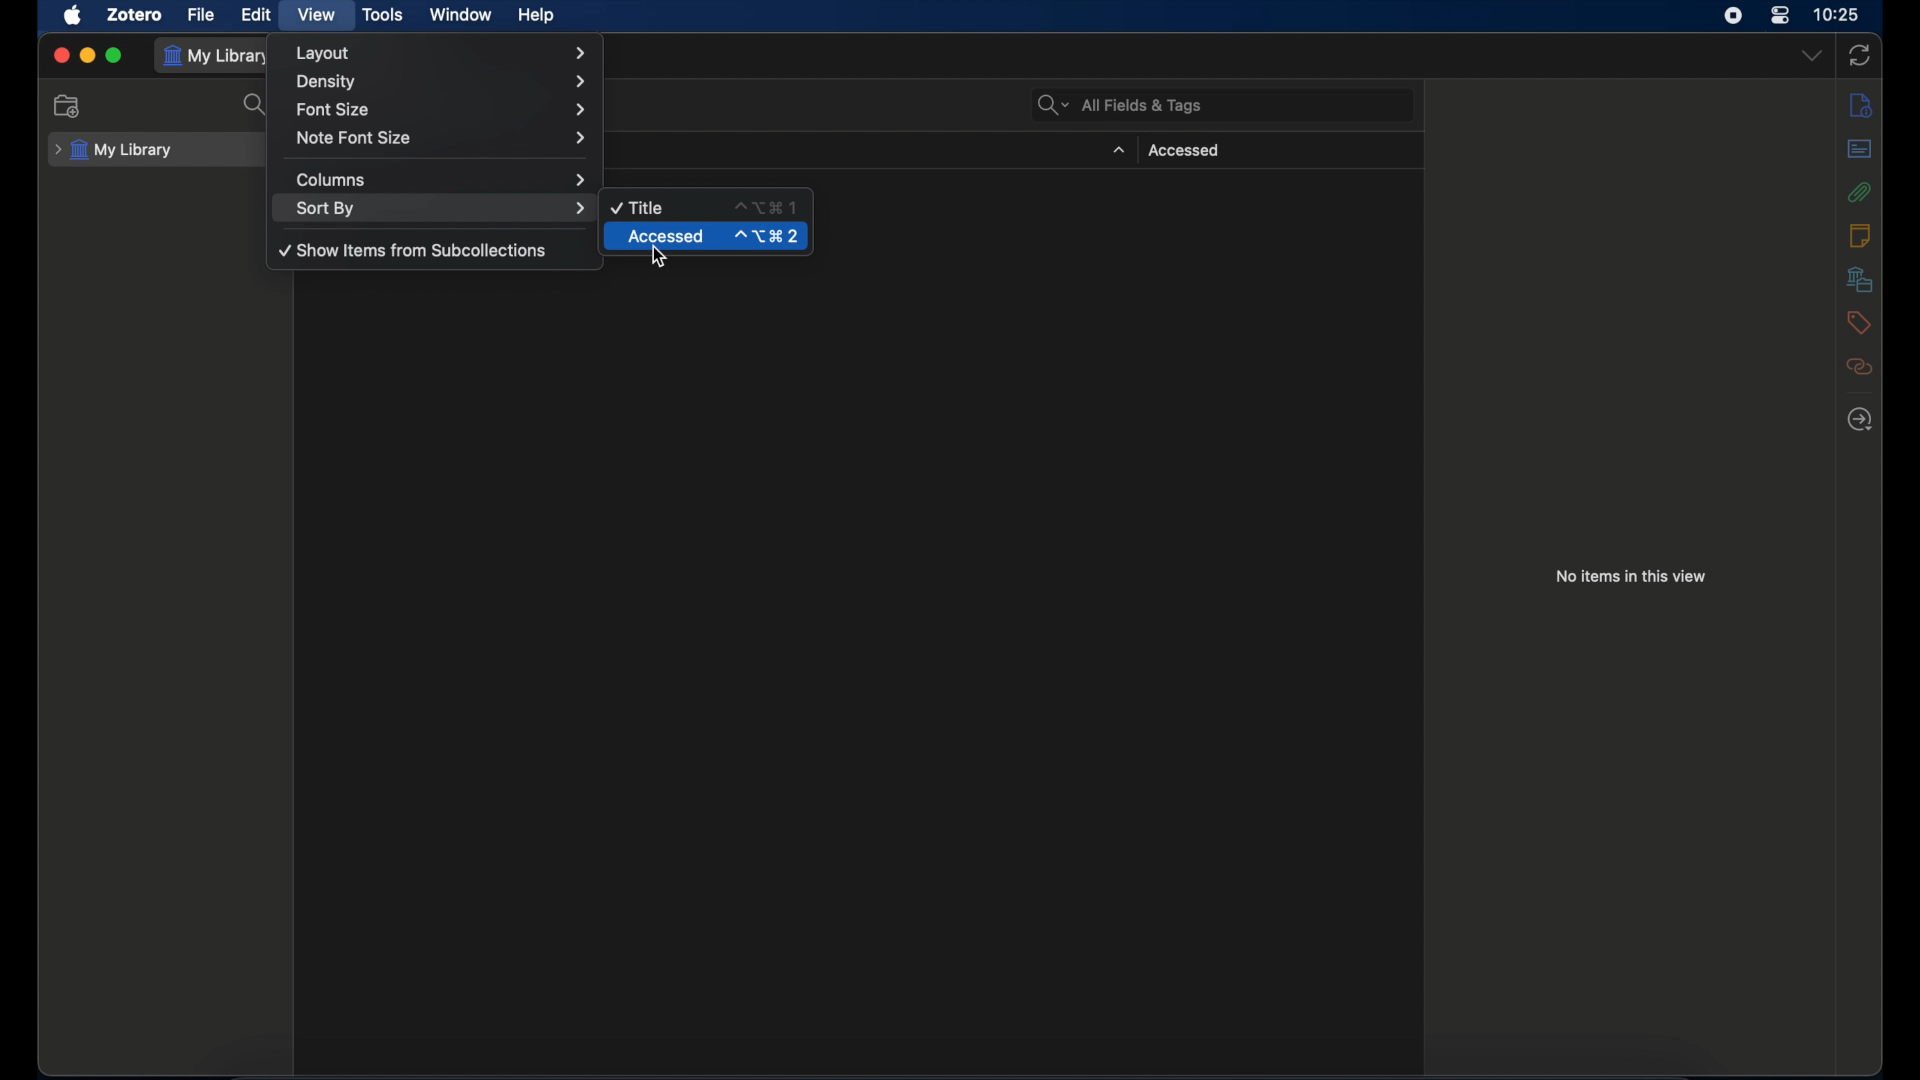 The image size is (1920, 1080). Describe the element at coordinates (1860, 280) in the screenshot. I see `libraries` at that location.